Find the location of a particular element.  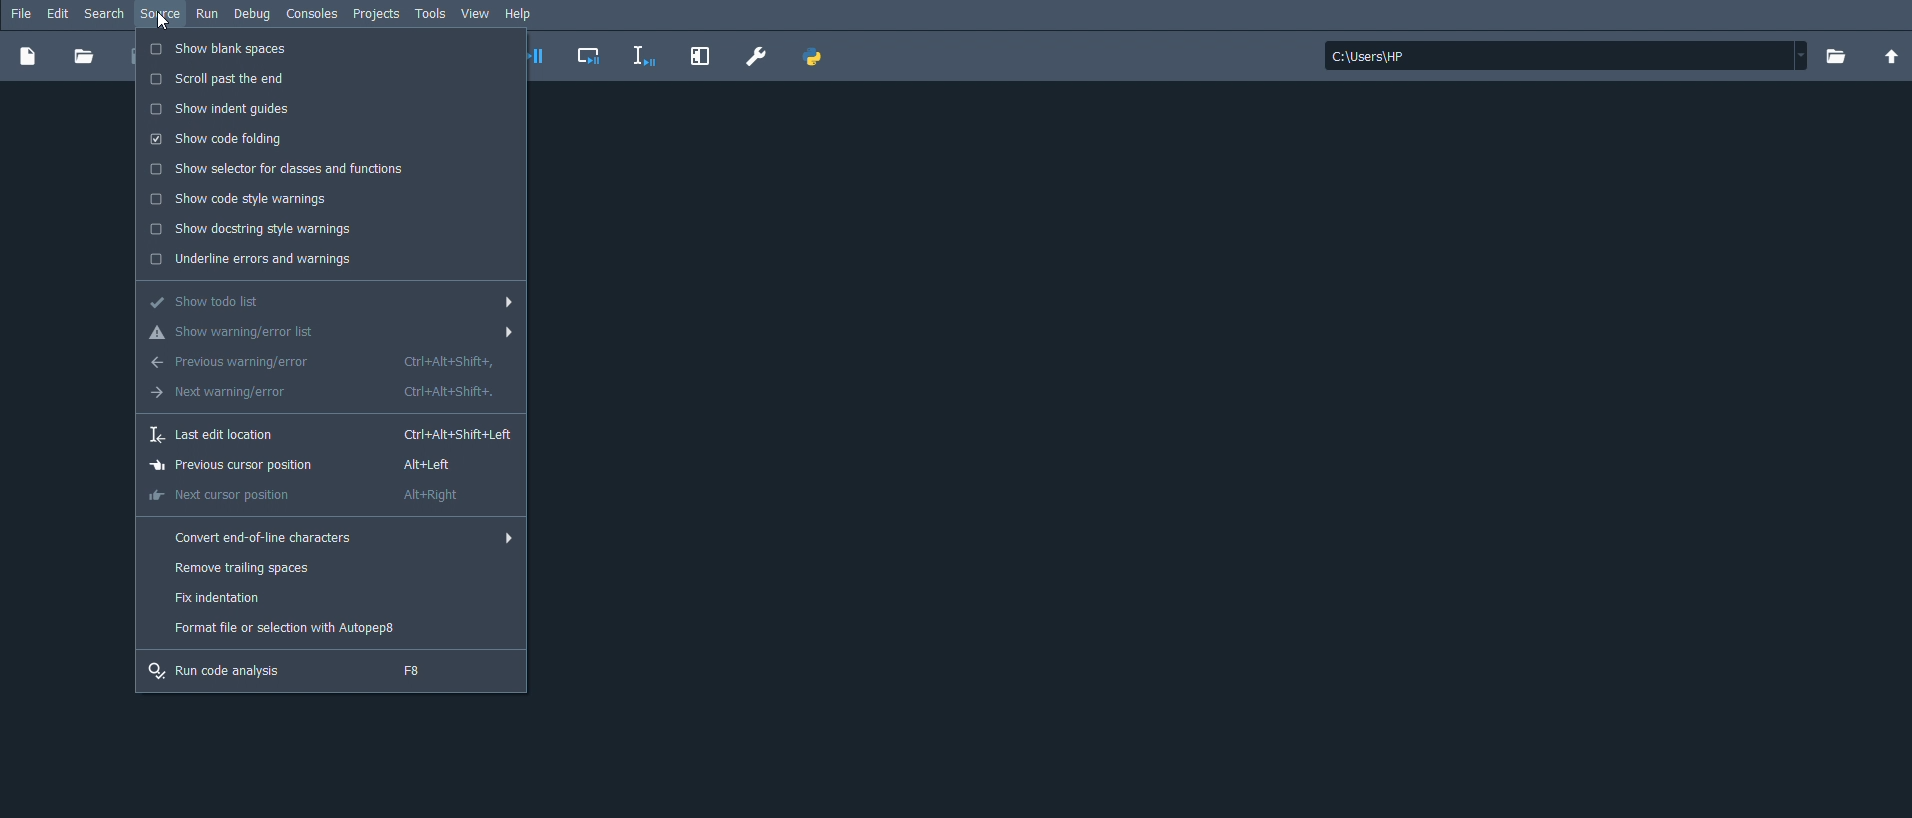

Next warning/error is located at coordinates (323, 393).